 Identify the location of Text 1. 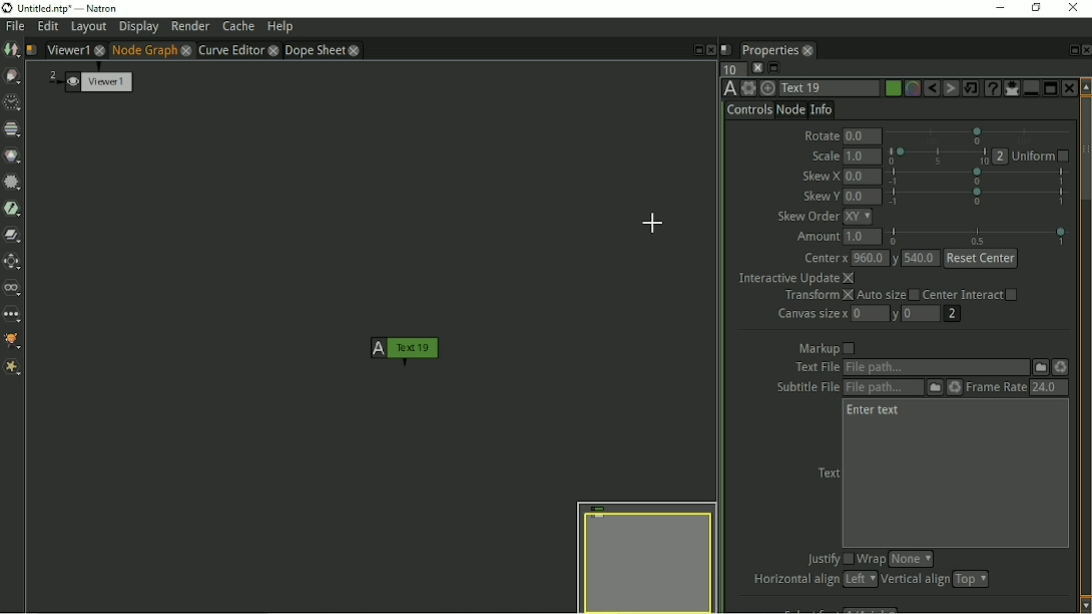
(407, 348).